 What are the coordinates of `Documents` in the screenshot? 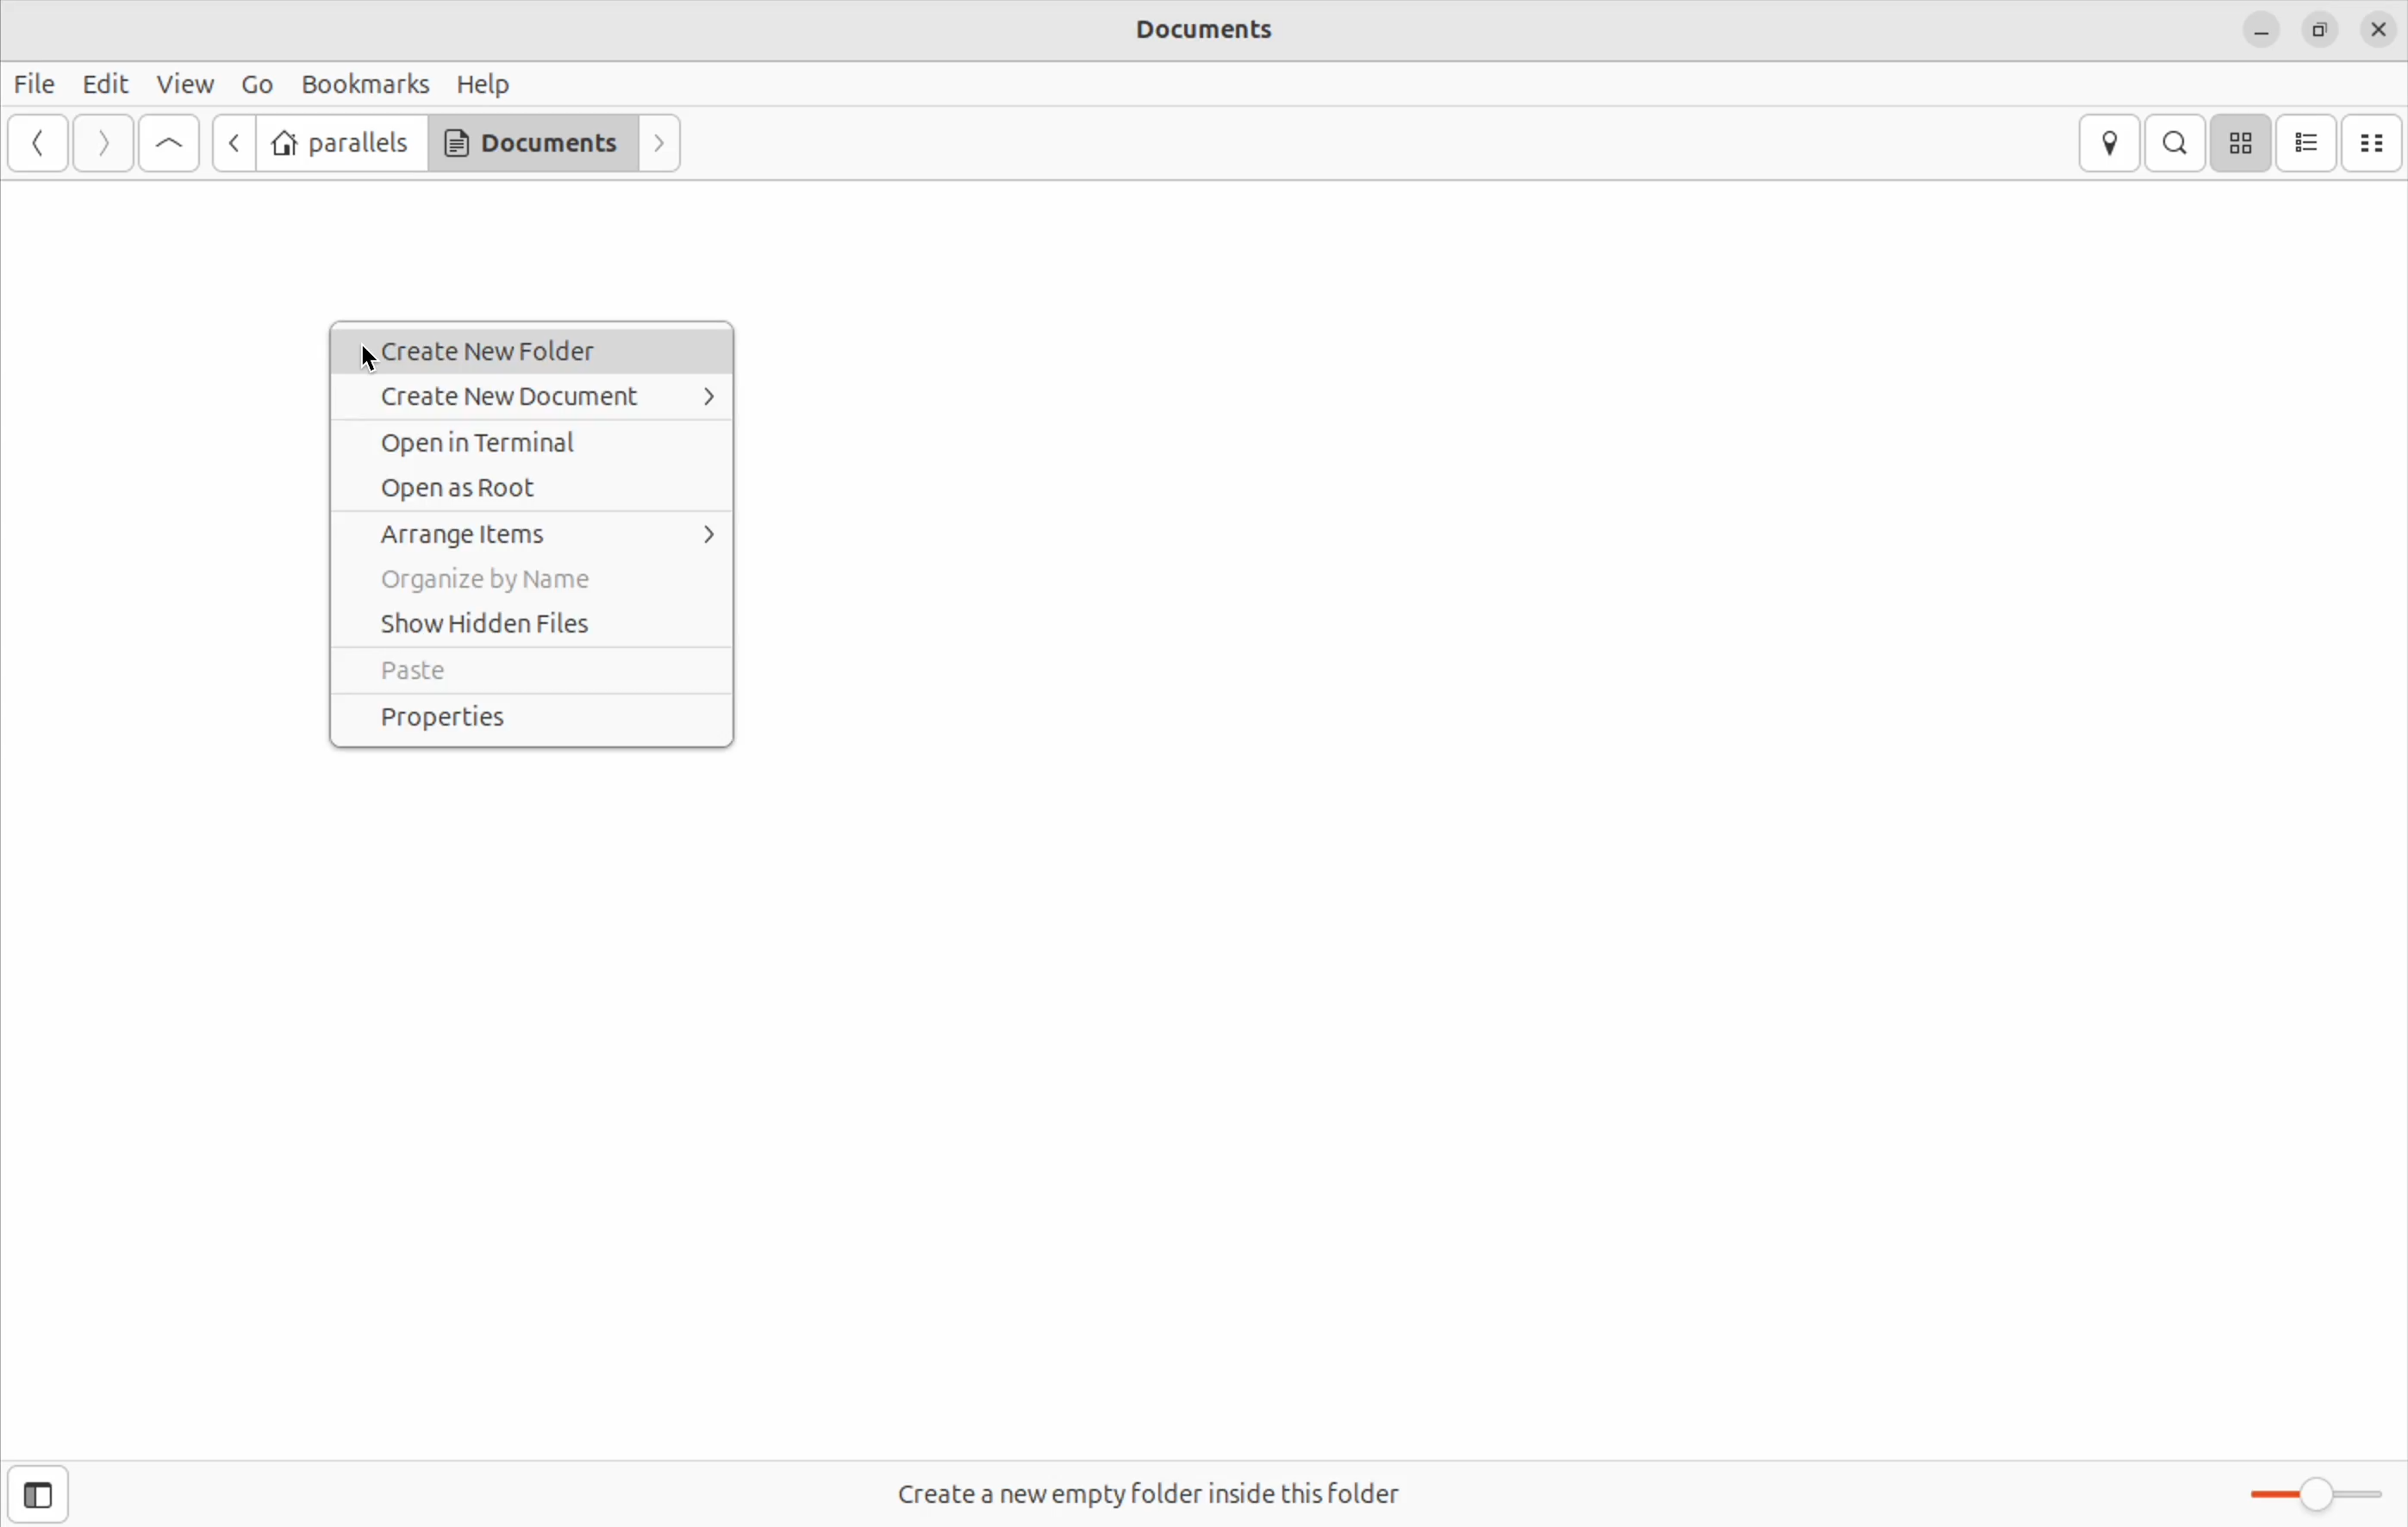 It's located at (1202, 31).